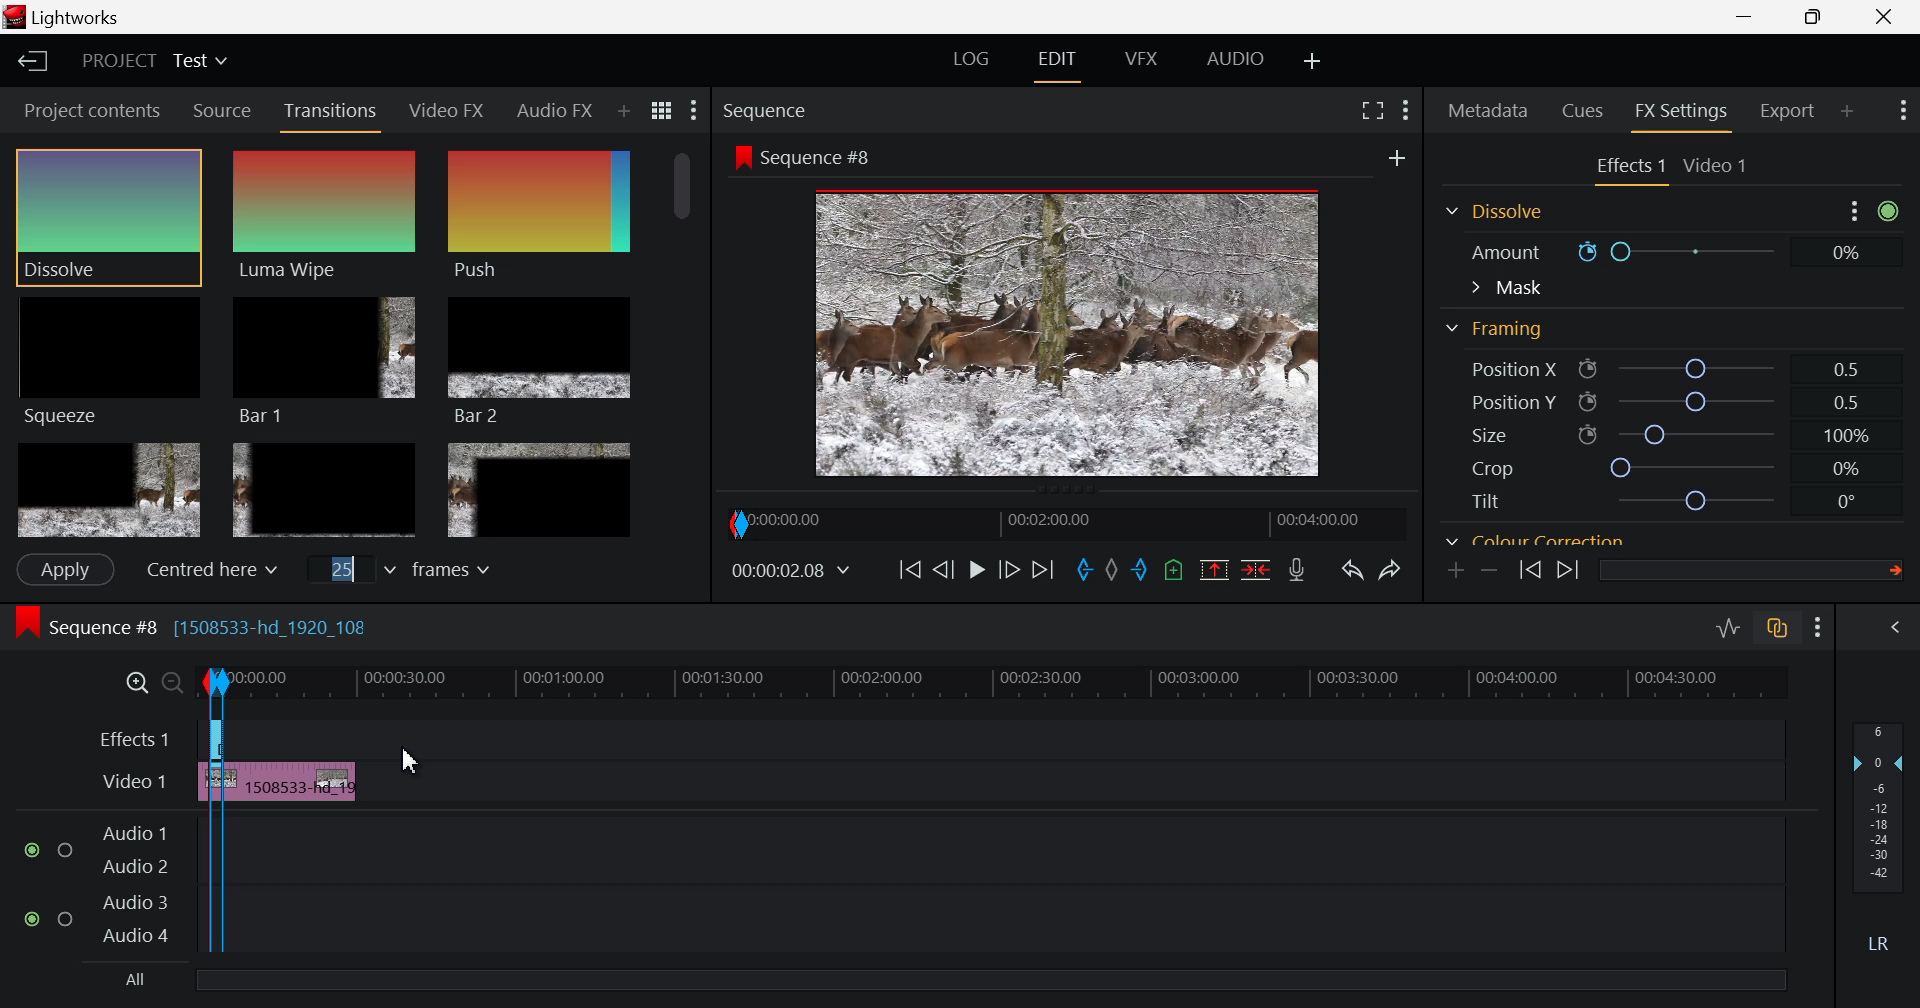  Describe the element at coordinates (803, 158) in the screenshot. I see `Sequence #8` at that location.